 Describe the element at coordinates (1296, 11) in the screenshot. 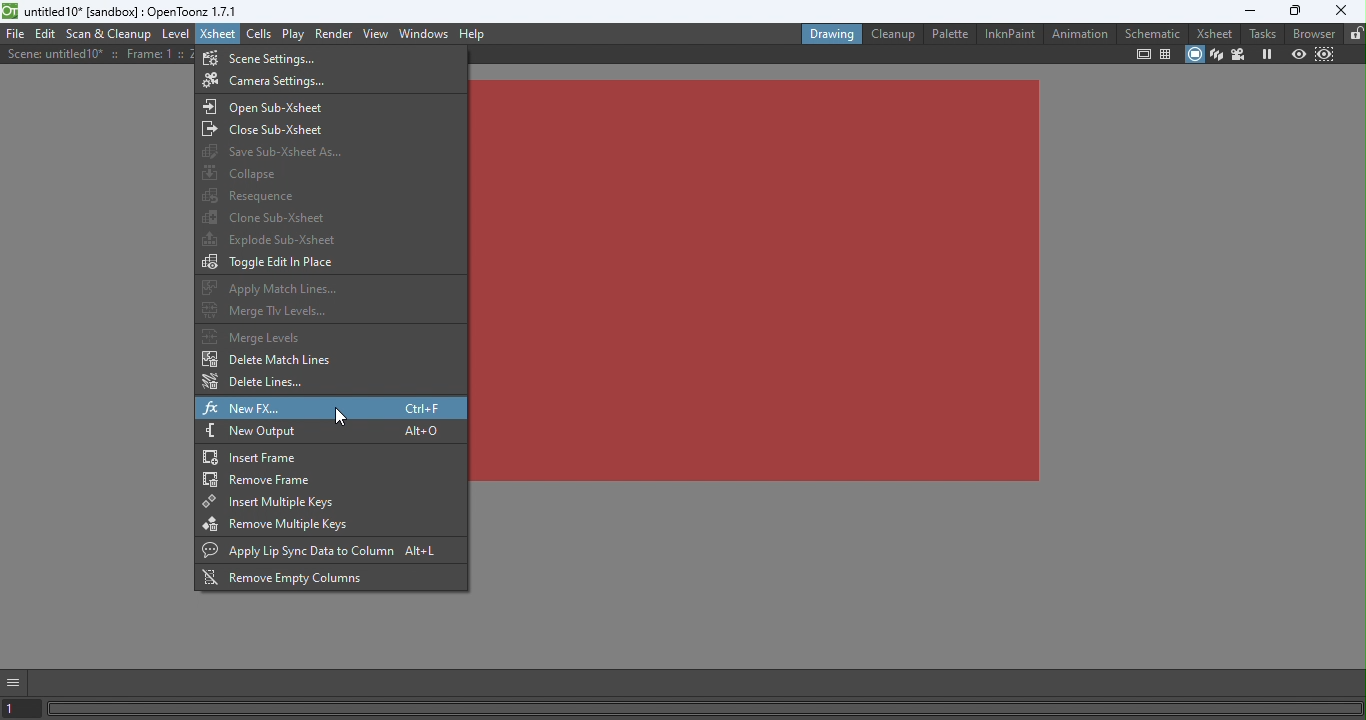

I see `Maximize` at that location.